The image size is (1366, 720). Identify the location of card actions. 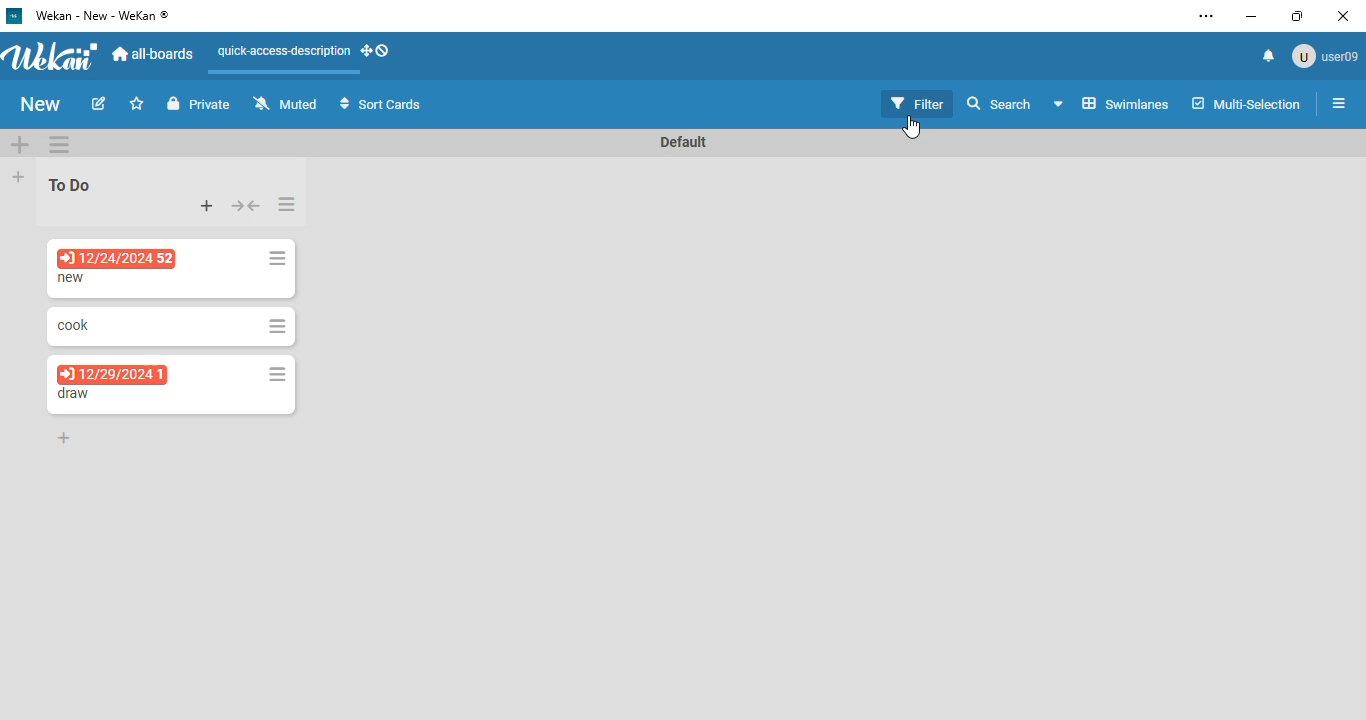
(277, 327).